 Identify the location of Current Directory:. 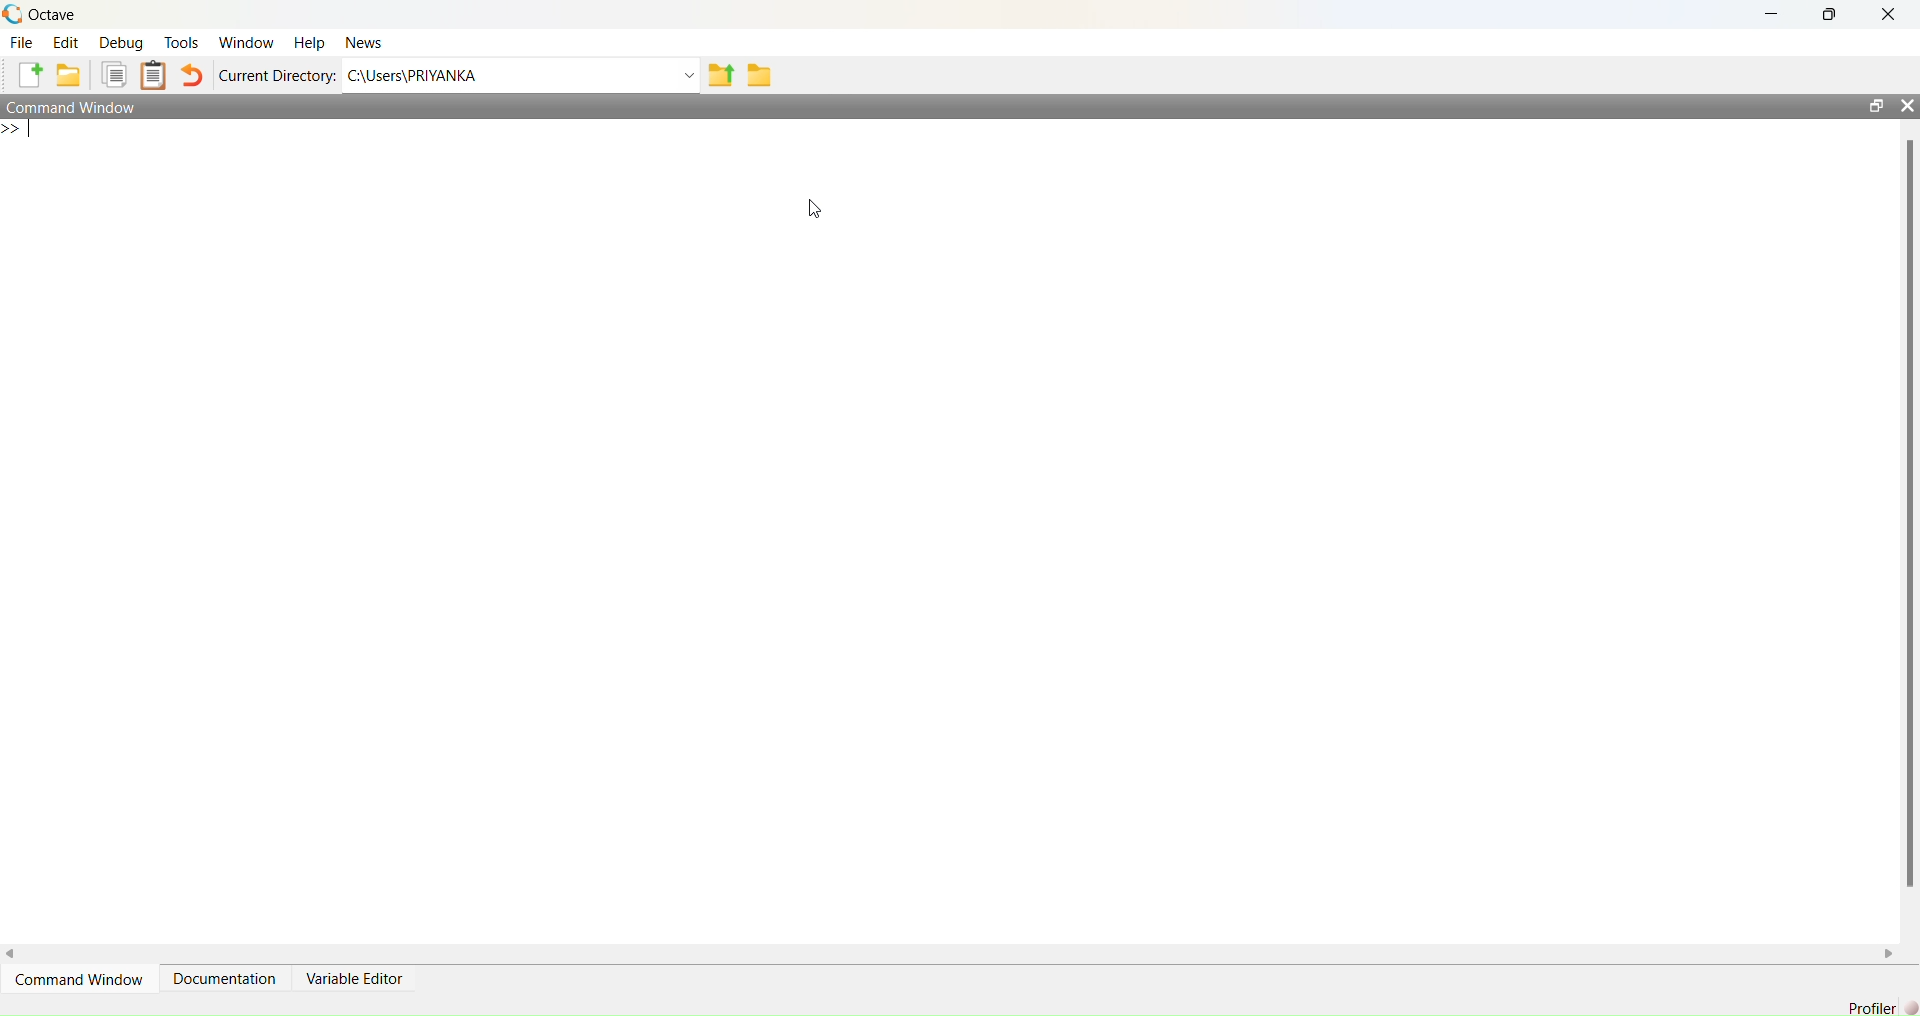
(276, 77).